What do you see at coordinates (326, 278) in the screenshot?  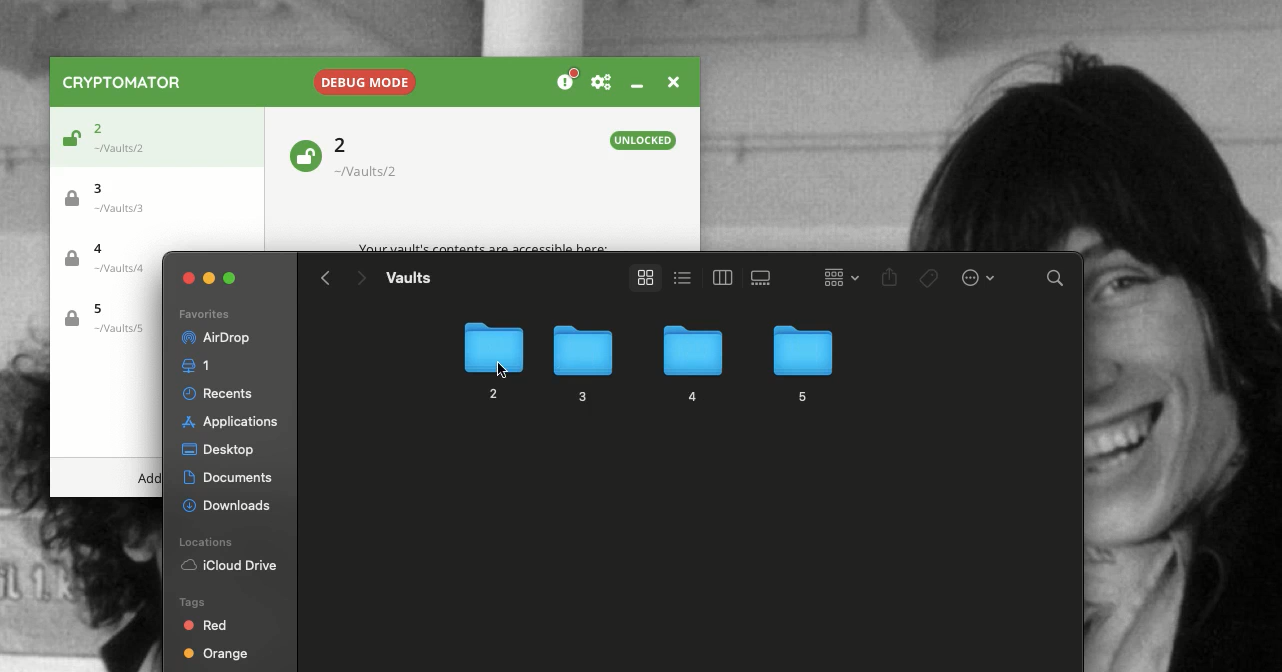 I see `Back` at bounding box center [326, 278].